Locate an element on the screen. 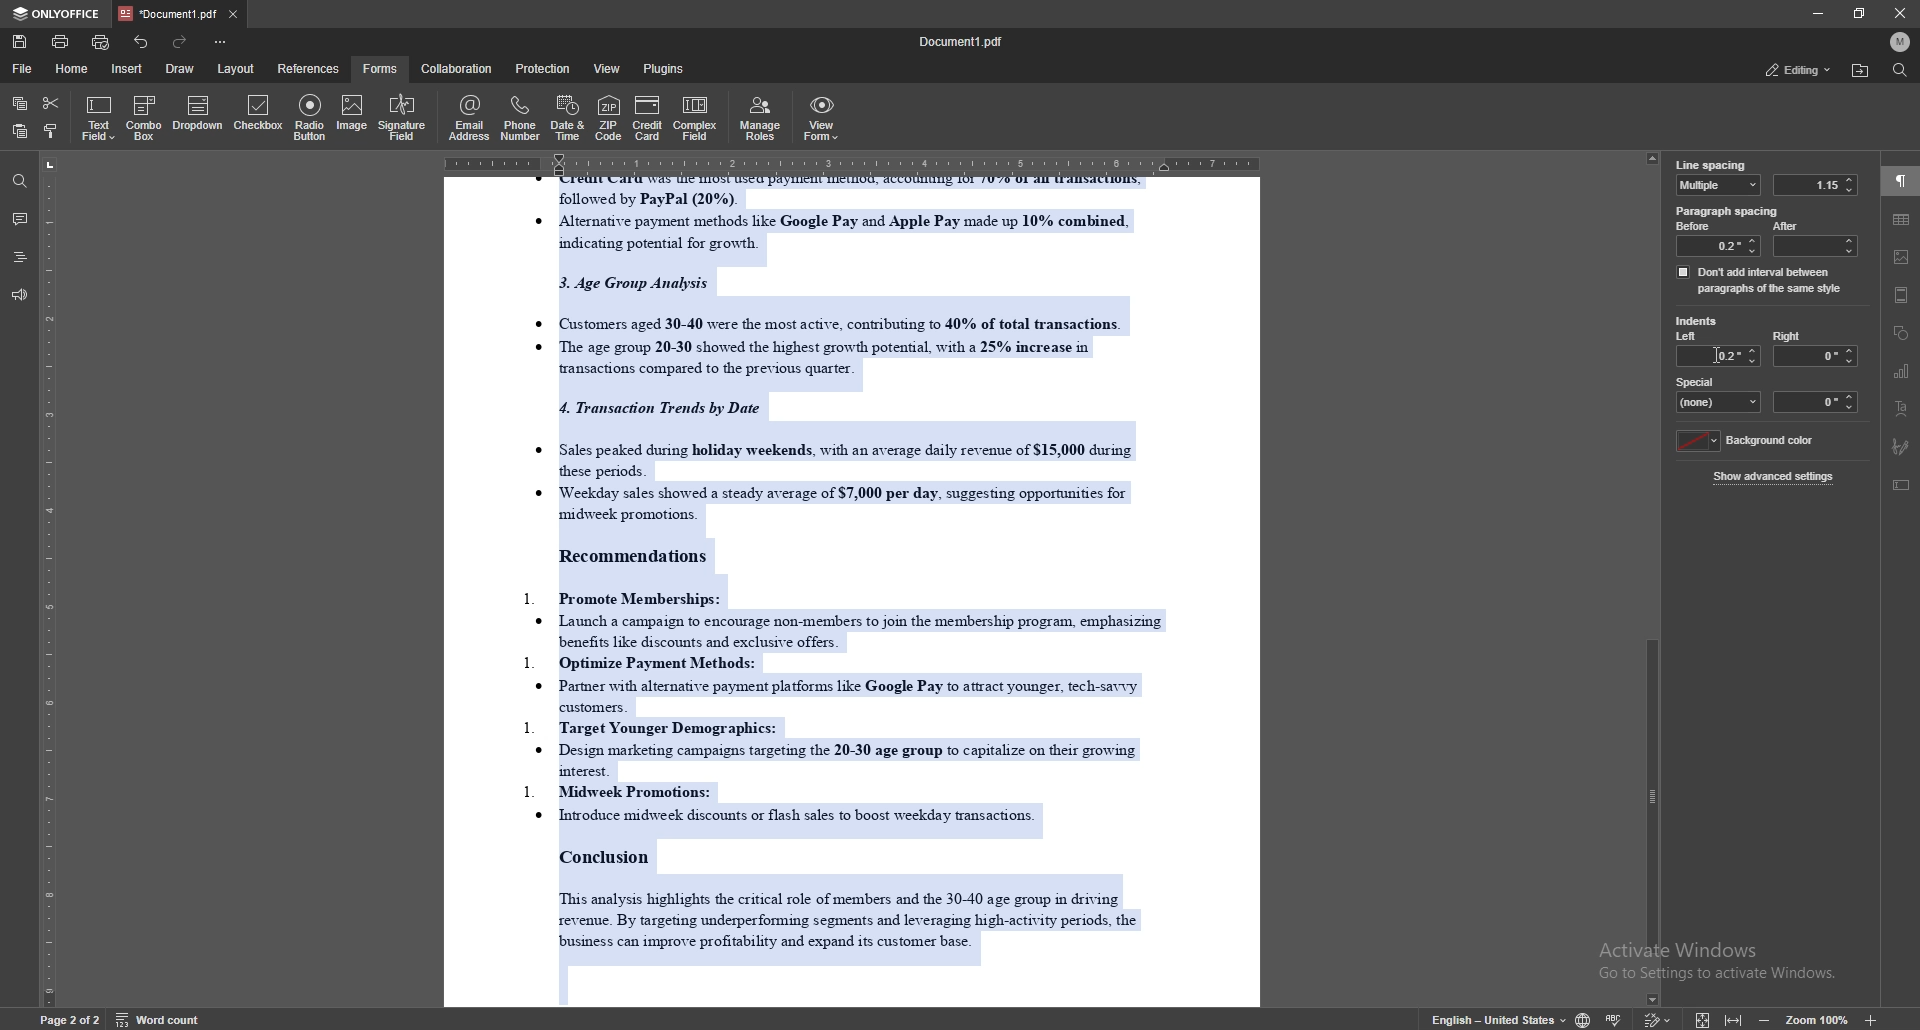 This screenshot has width=1920, height=1030. change doc language is located at coordinates (1584, 1018).